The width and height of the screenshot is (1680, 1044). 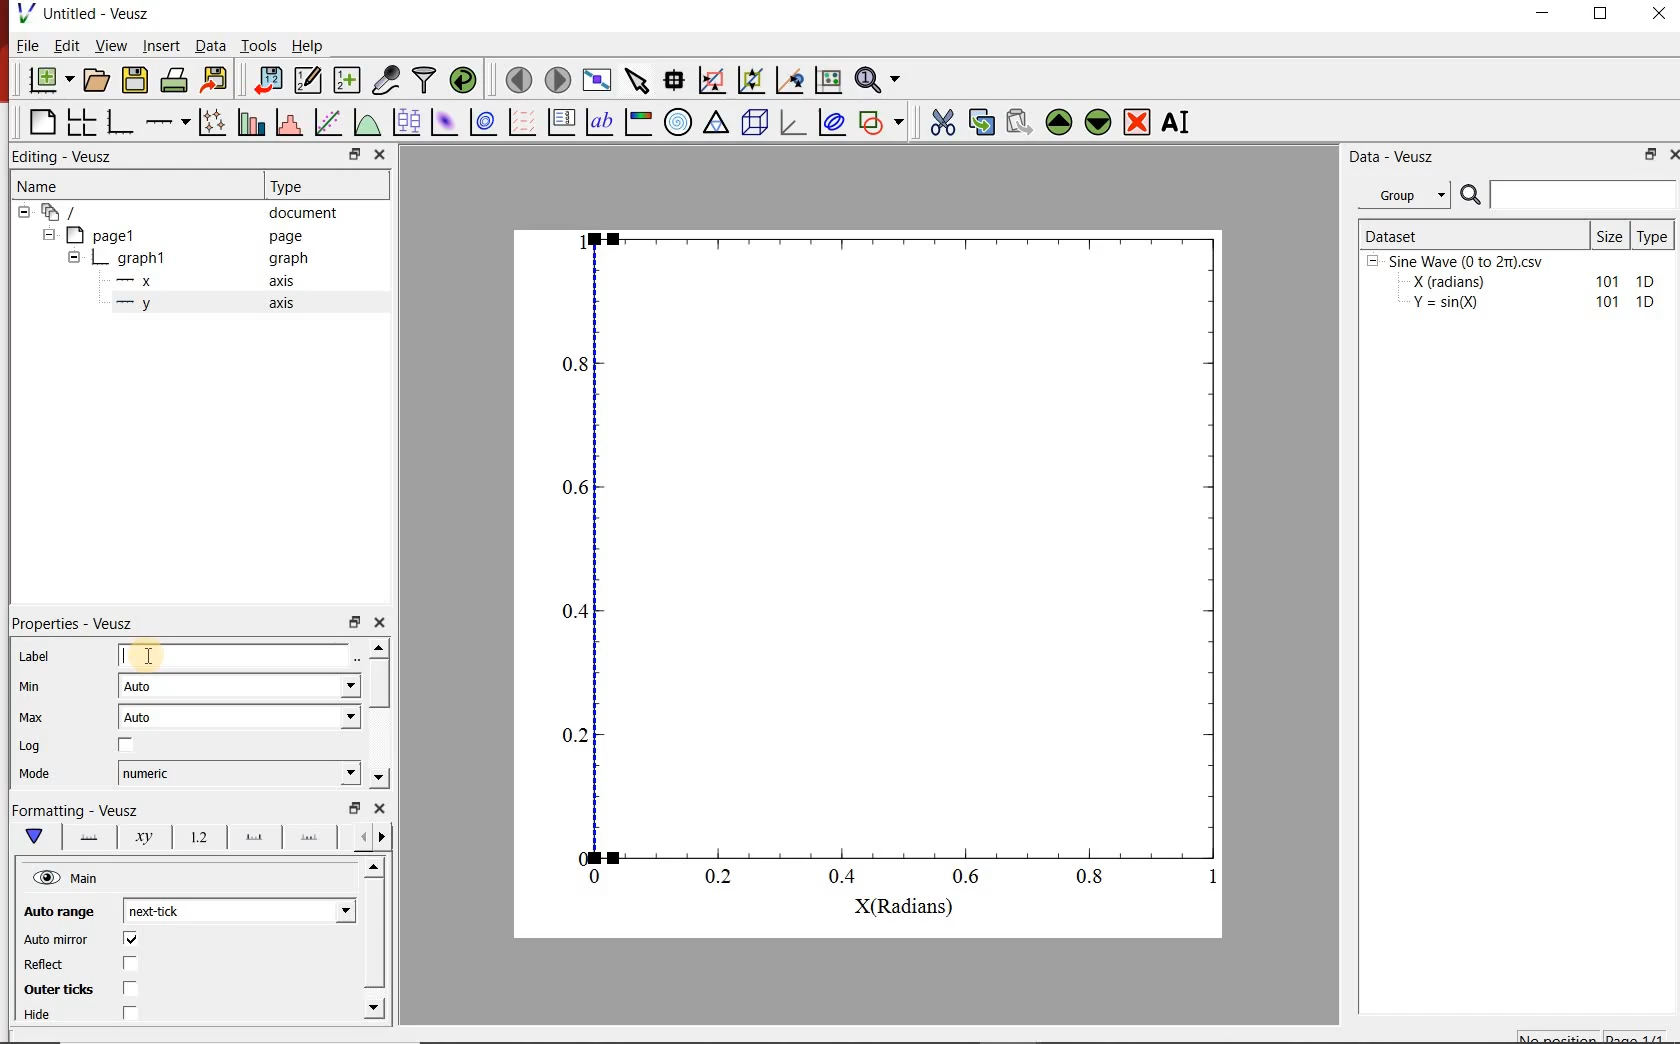 What do you see at coordinates (67, 46) in the screenshot?
I see `Edit` at bounding box center [67, 46].